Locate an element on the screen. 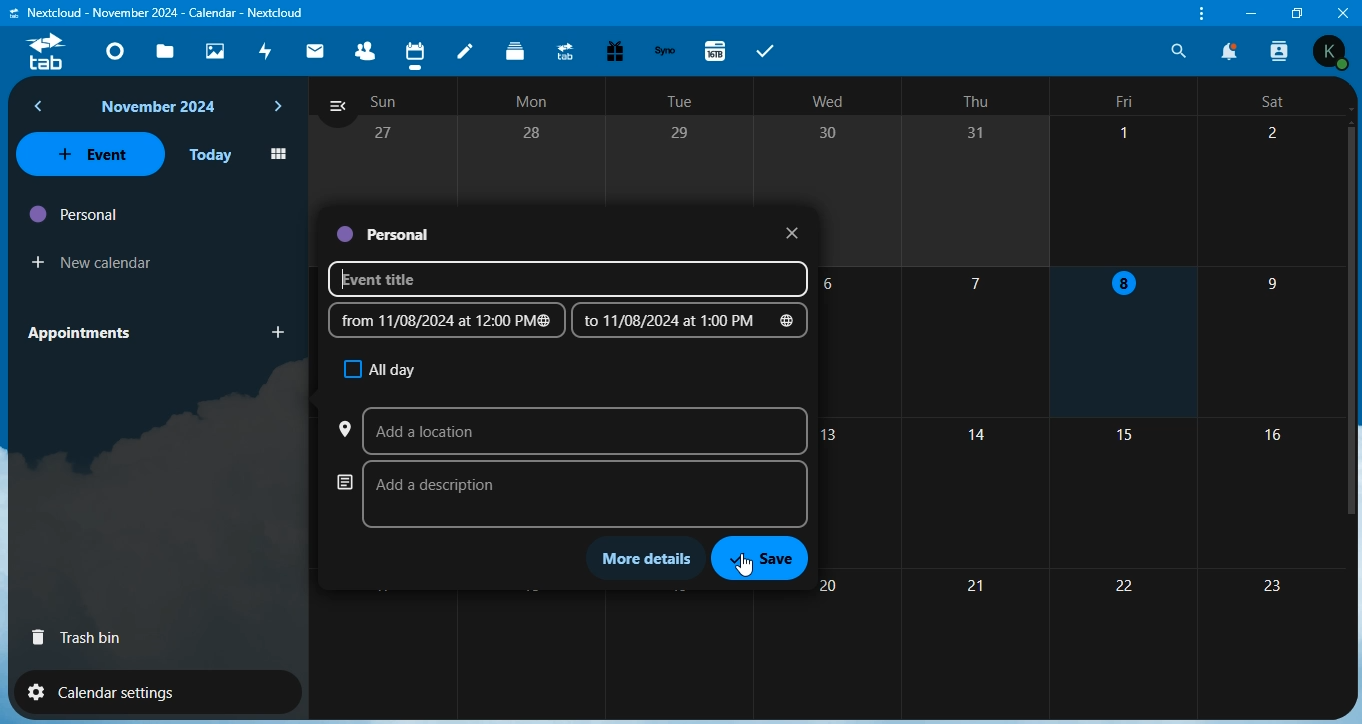 The image size is (1362, 724). appointments is located at coordinates (89, 333).